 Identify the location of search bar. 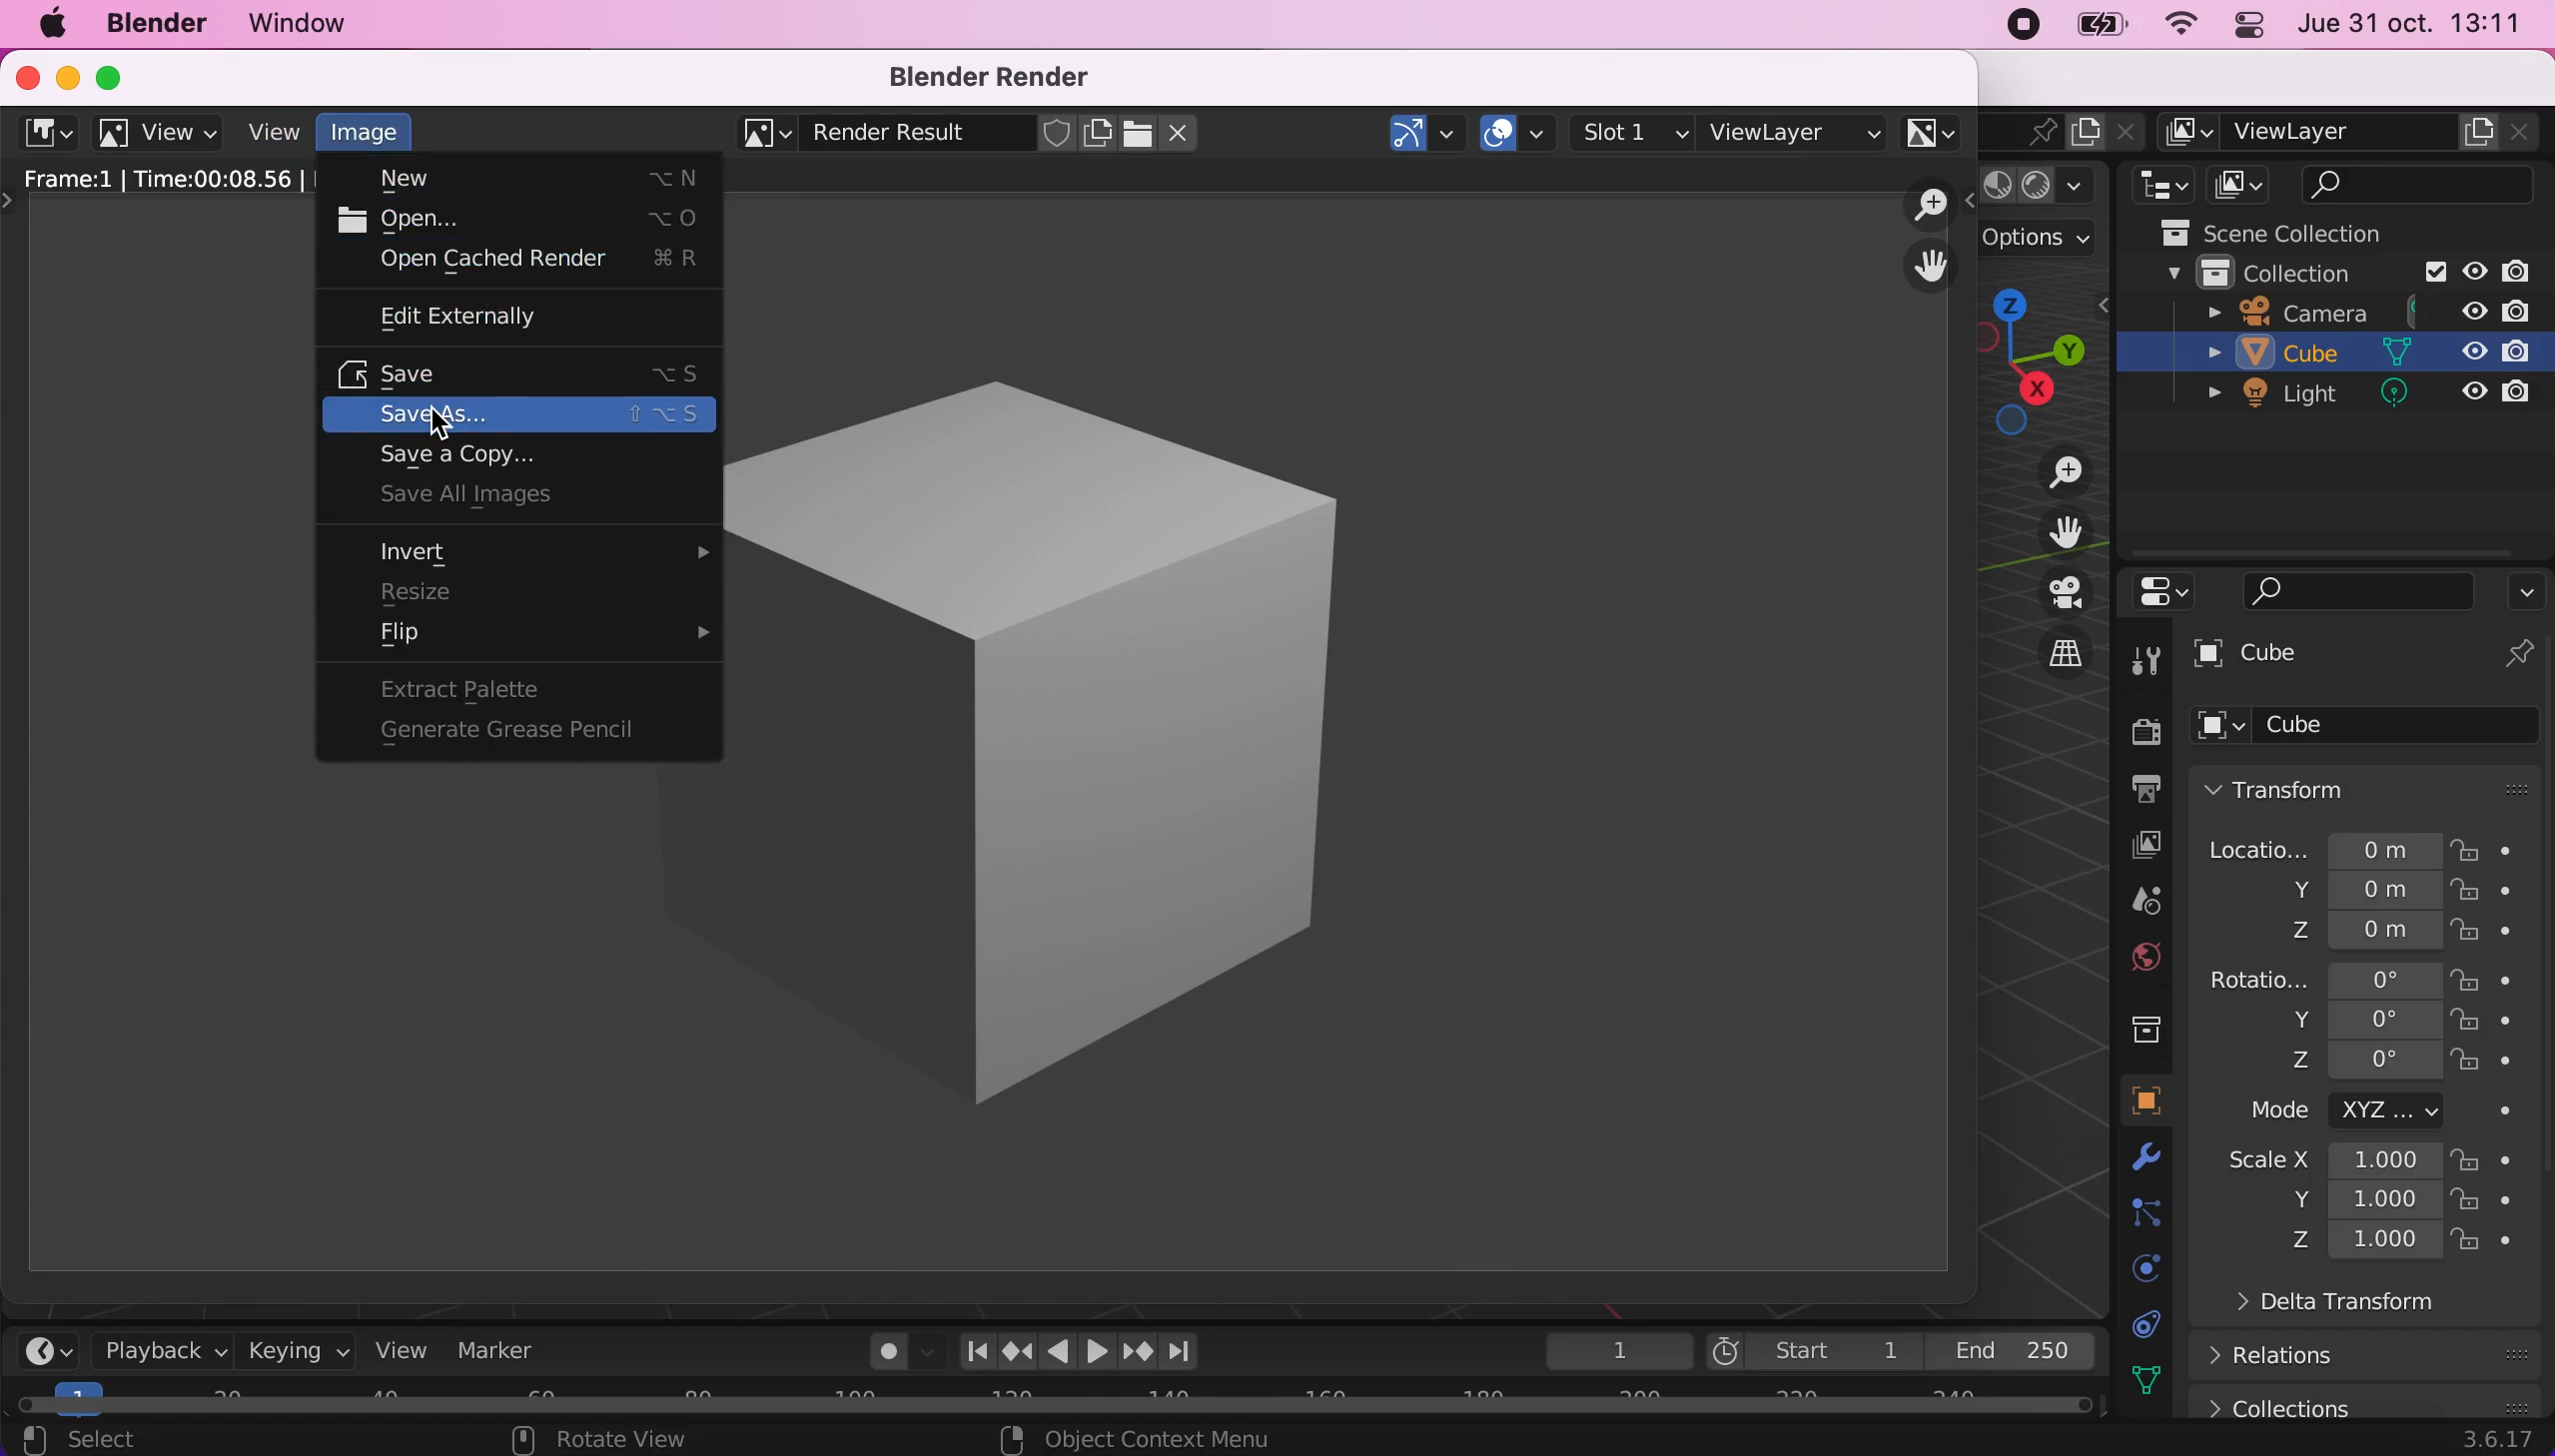
(2343, 591).